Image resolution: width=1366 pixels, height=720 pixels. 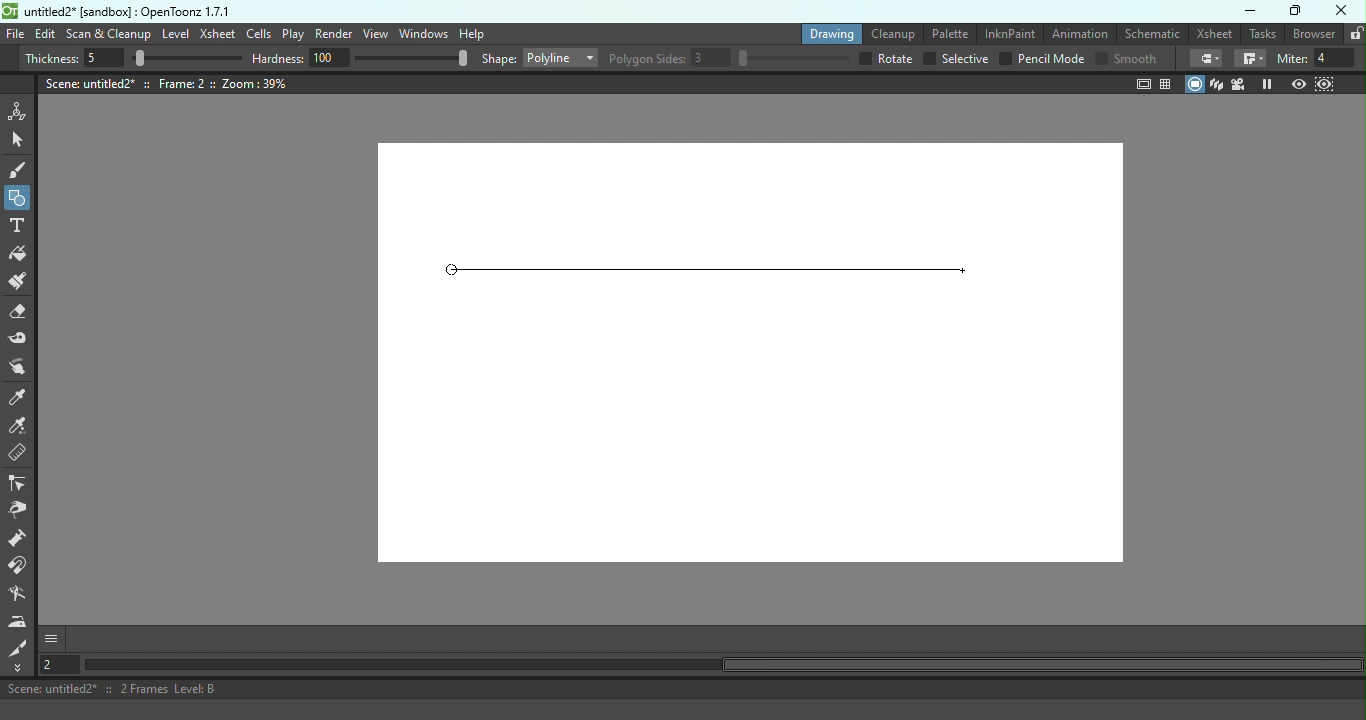 I want to click on fill tool, so click(x=1250, y=58).